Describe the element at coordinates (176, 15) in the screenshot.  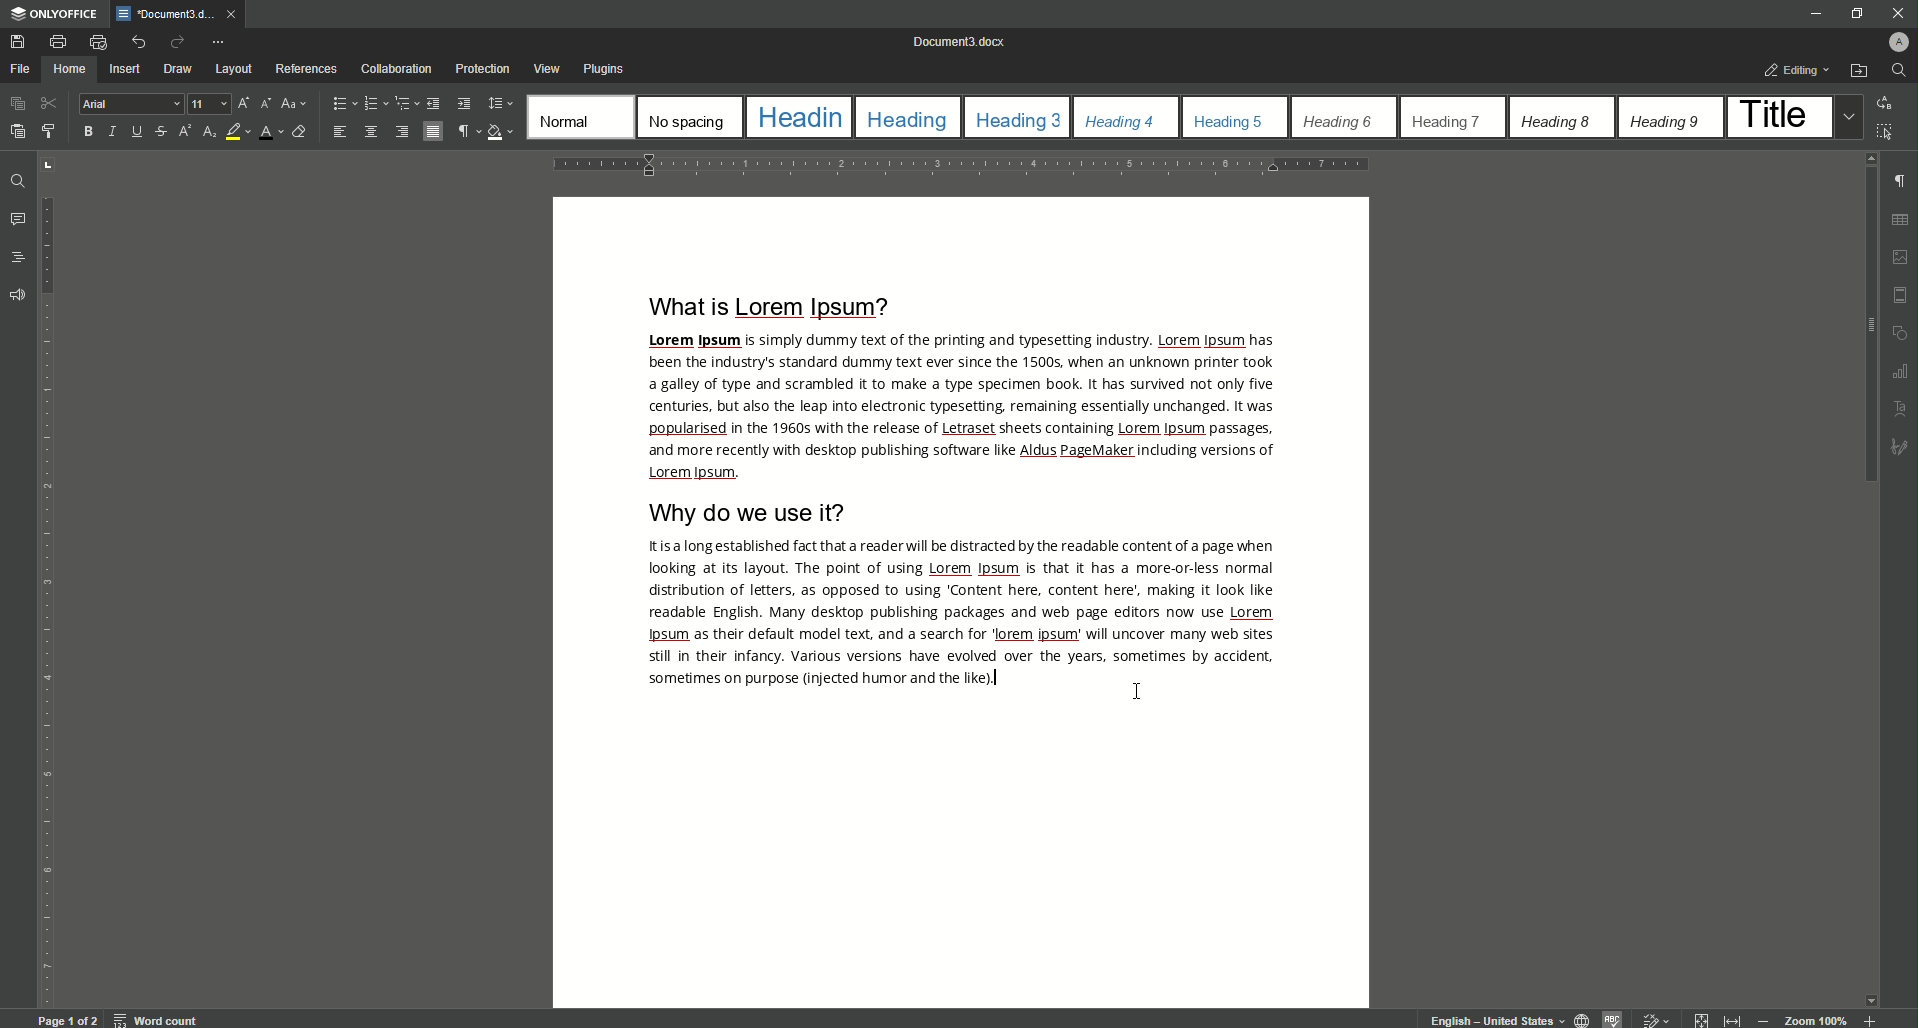
I see `Document )` at that location.